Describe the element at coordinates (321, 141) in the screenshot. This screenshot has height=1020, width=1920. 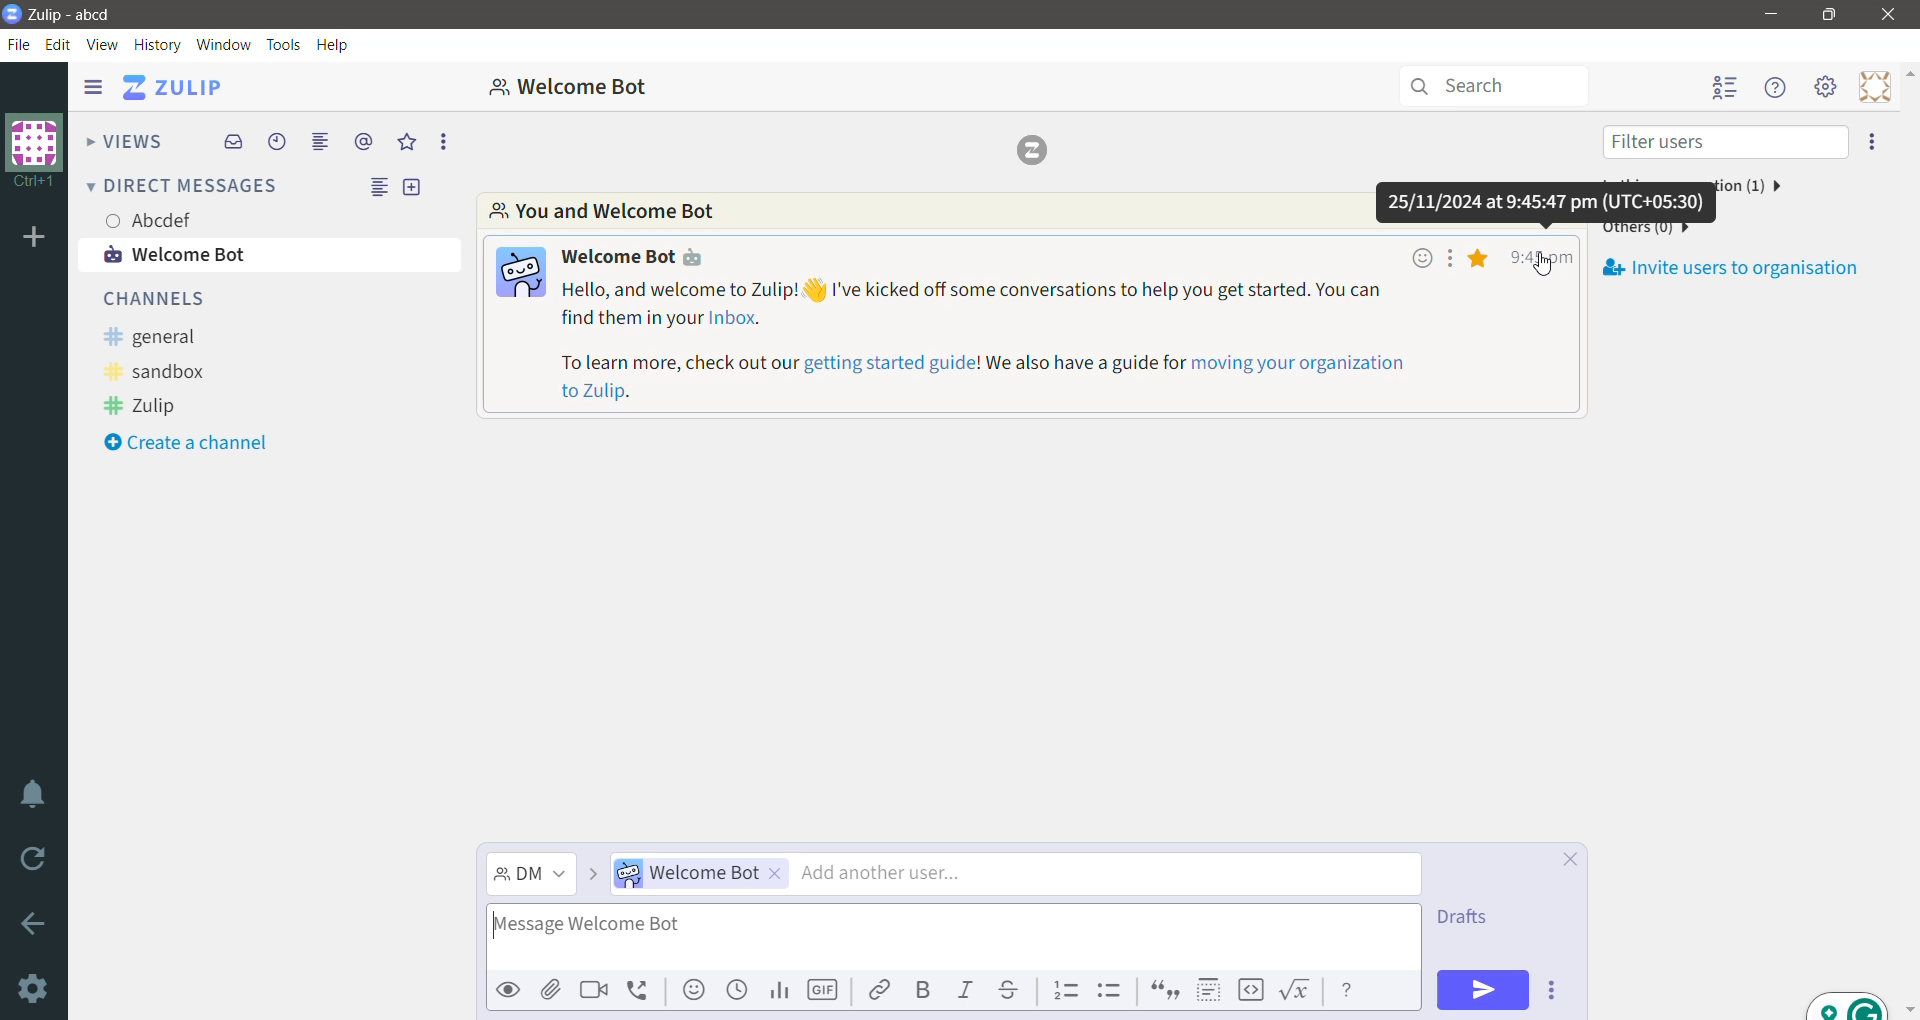
I see `Combined feed` at that location.